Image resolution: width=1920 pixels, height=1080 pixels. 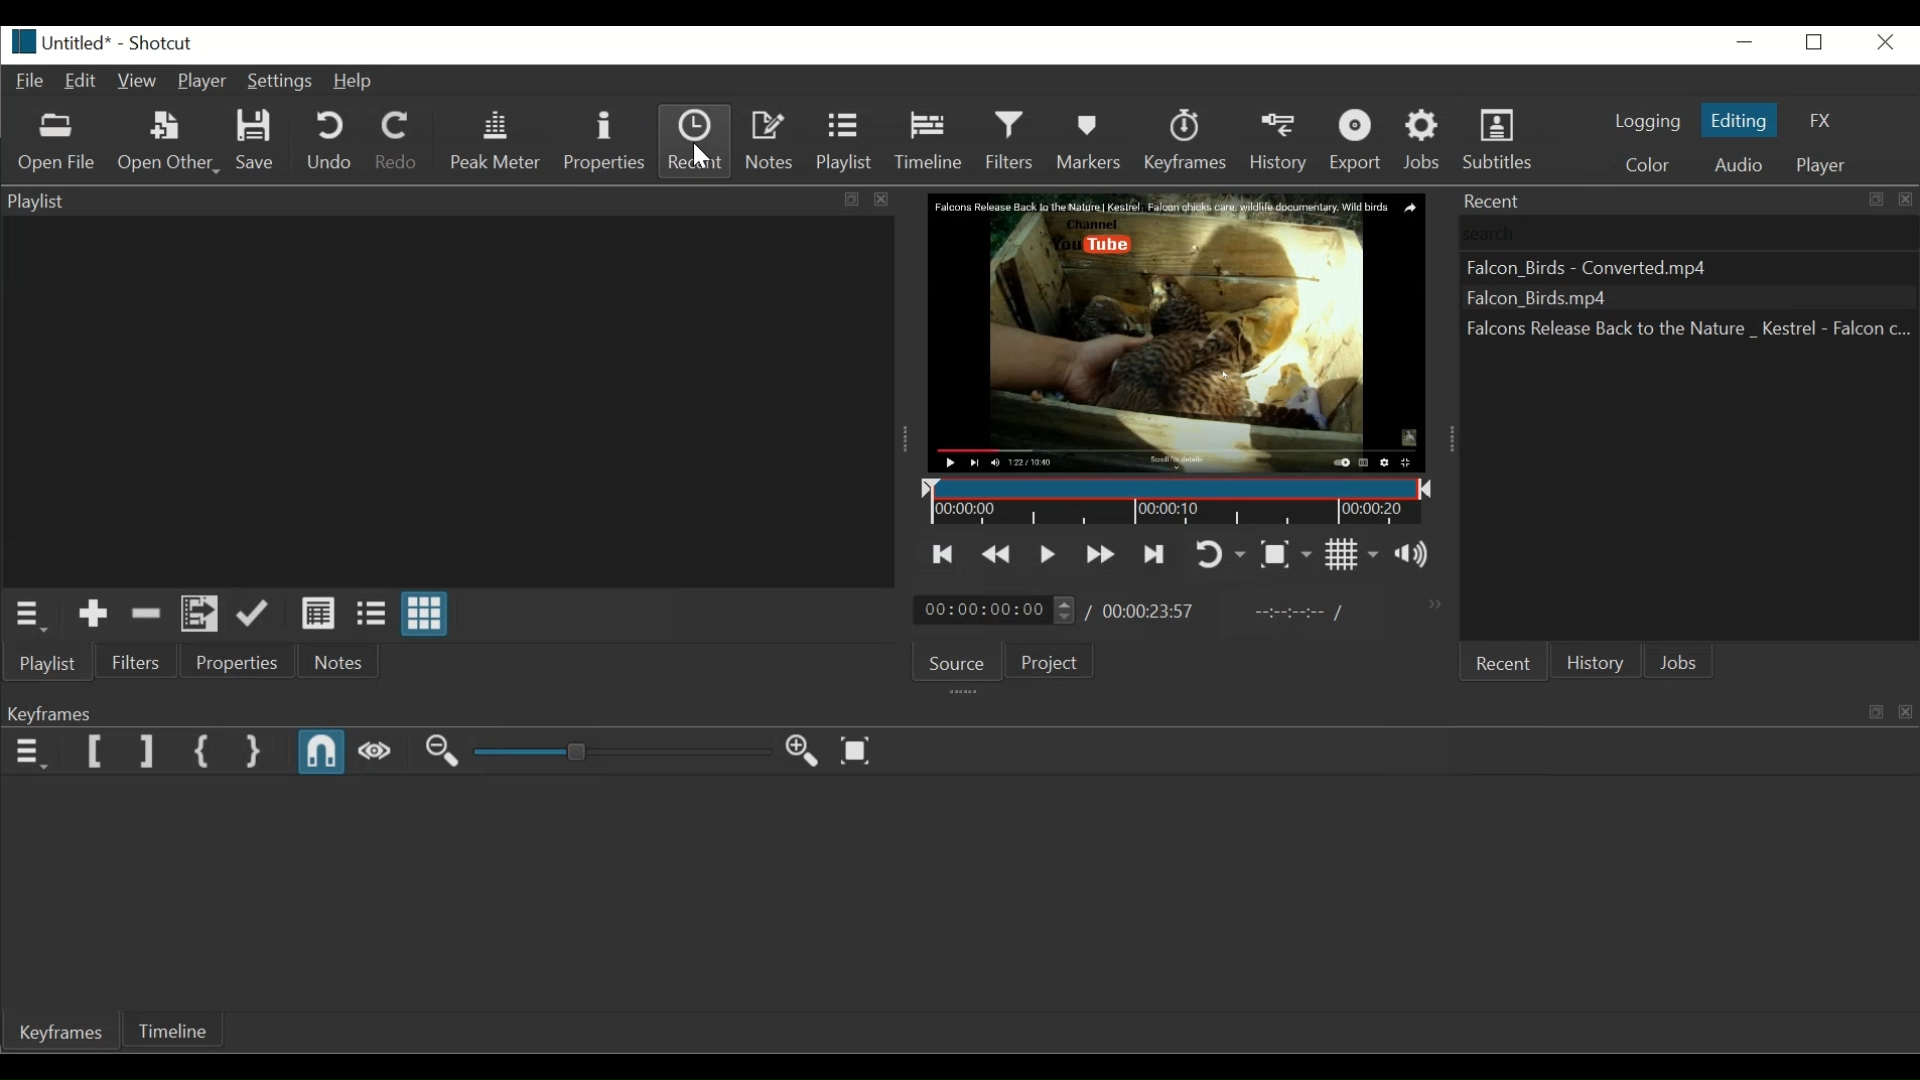 I want to click on Toggle player looping, so click(x=1219, y=555).